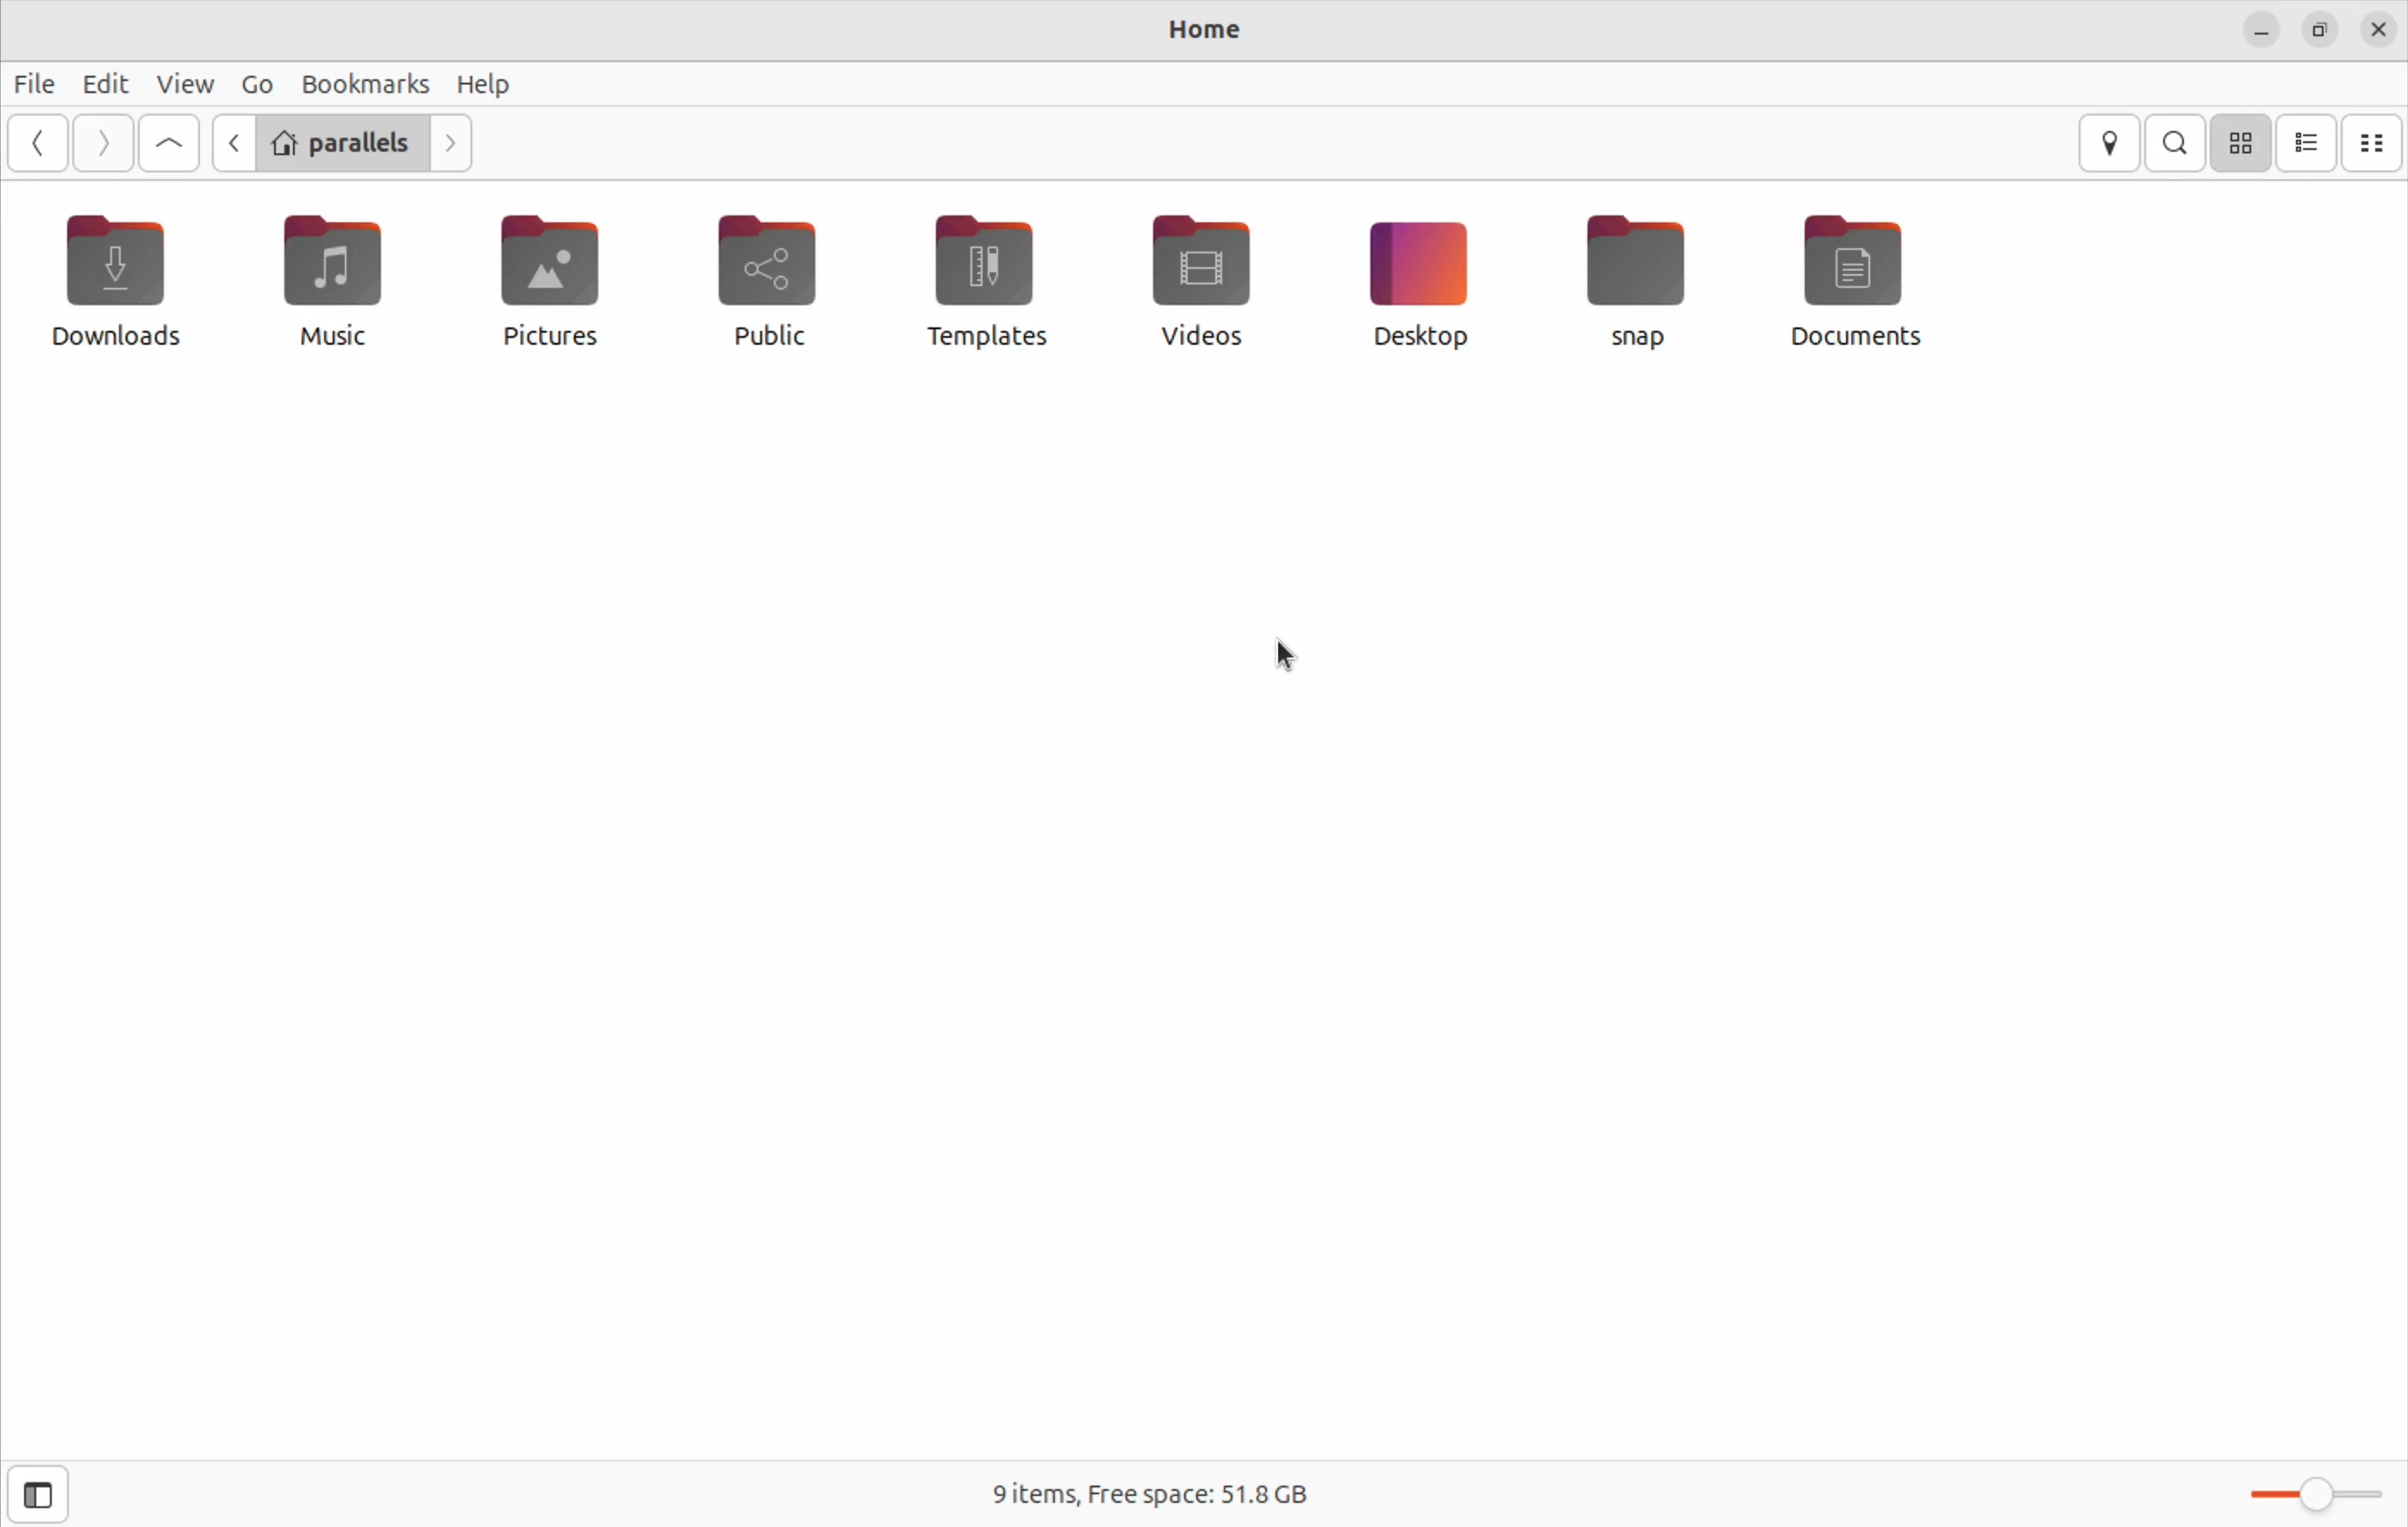 The height and width of the screenshot is (1527, 2408). I want to click on view, so click(180, 81).